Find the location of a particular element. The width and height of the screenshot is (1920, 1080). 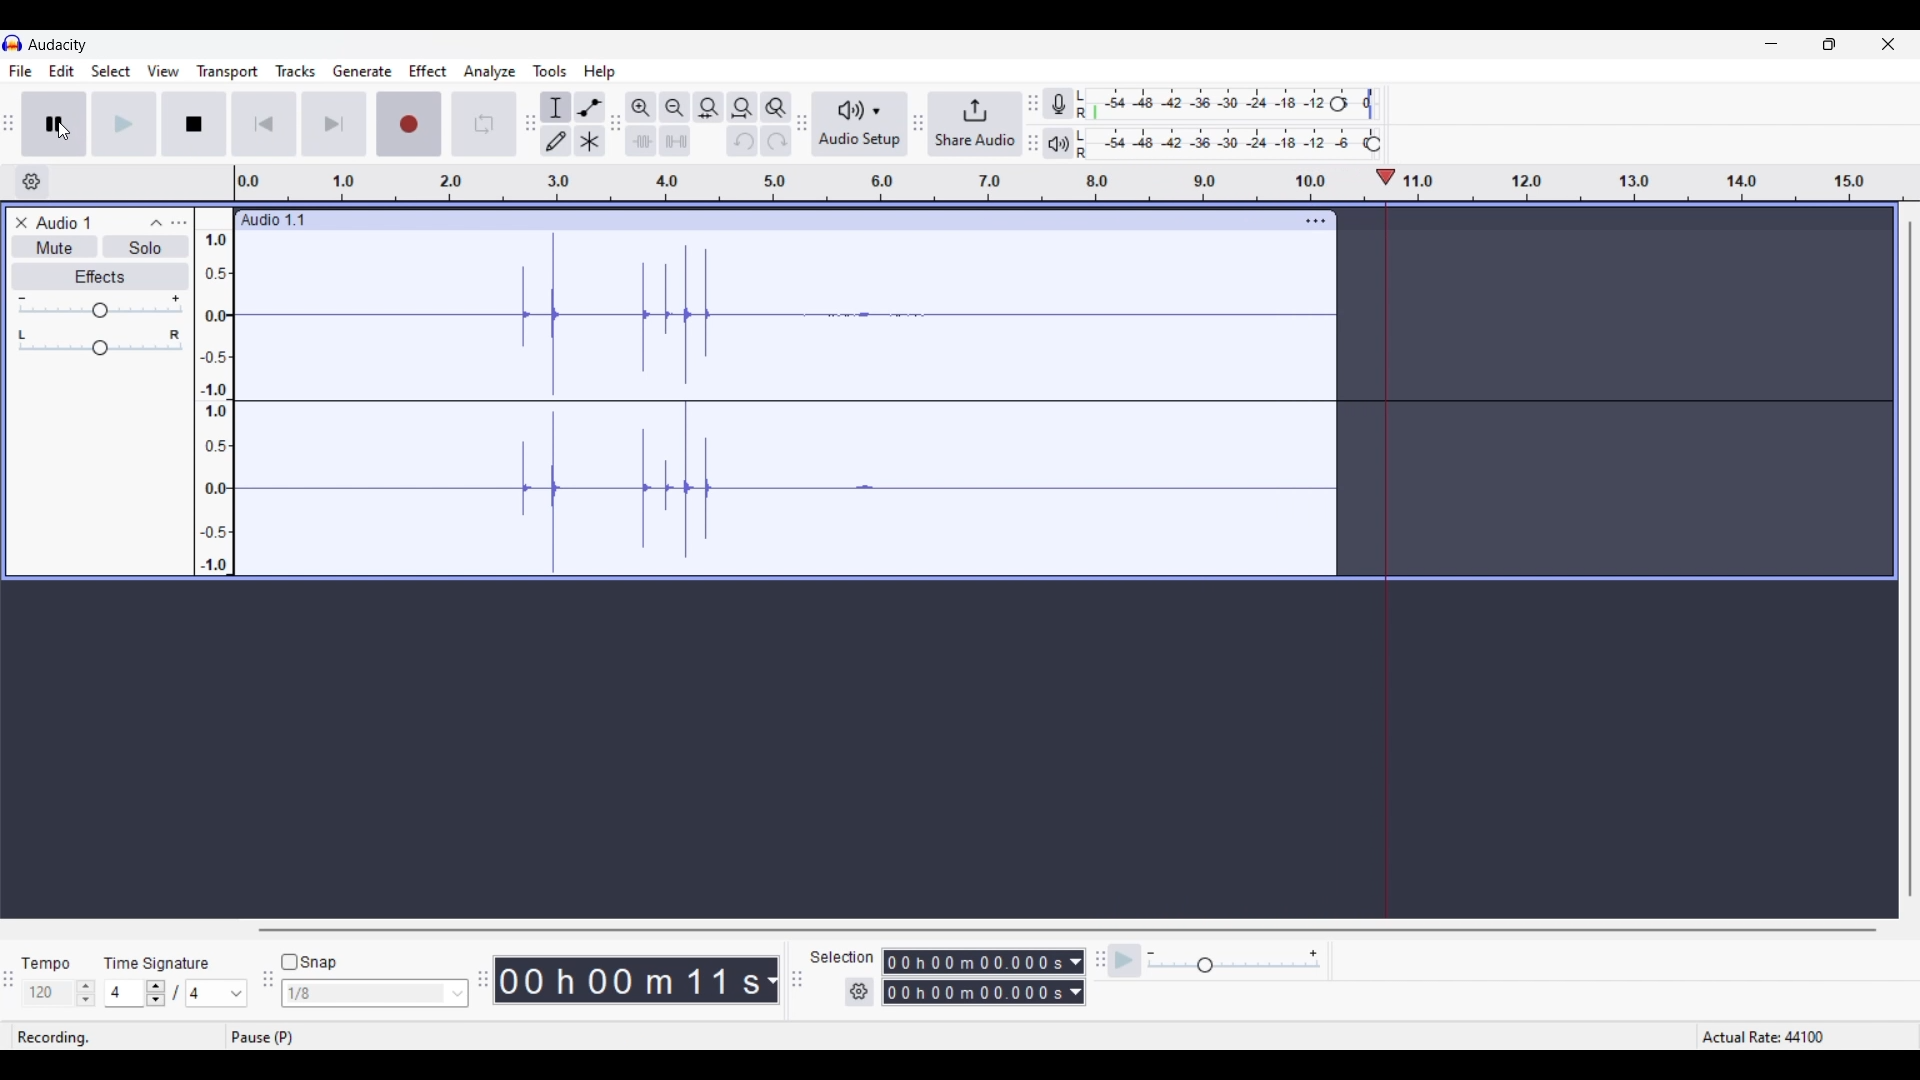

Record meter is located at coordinates (1058, 104).